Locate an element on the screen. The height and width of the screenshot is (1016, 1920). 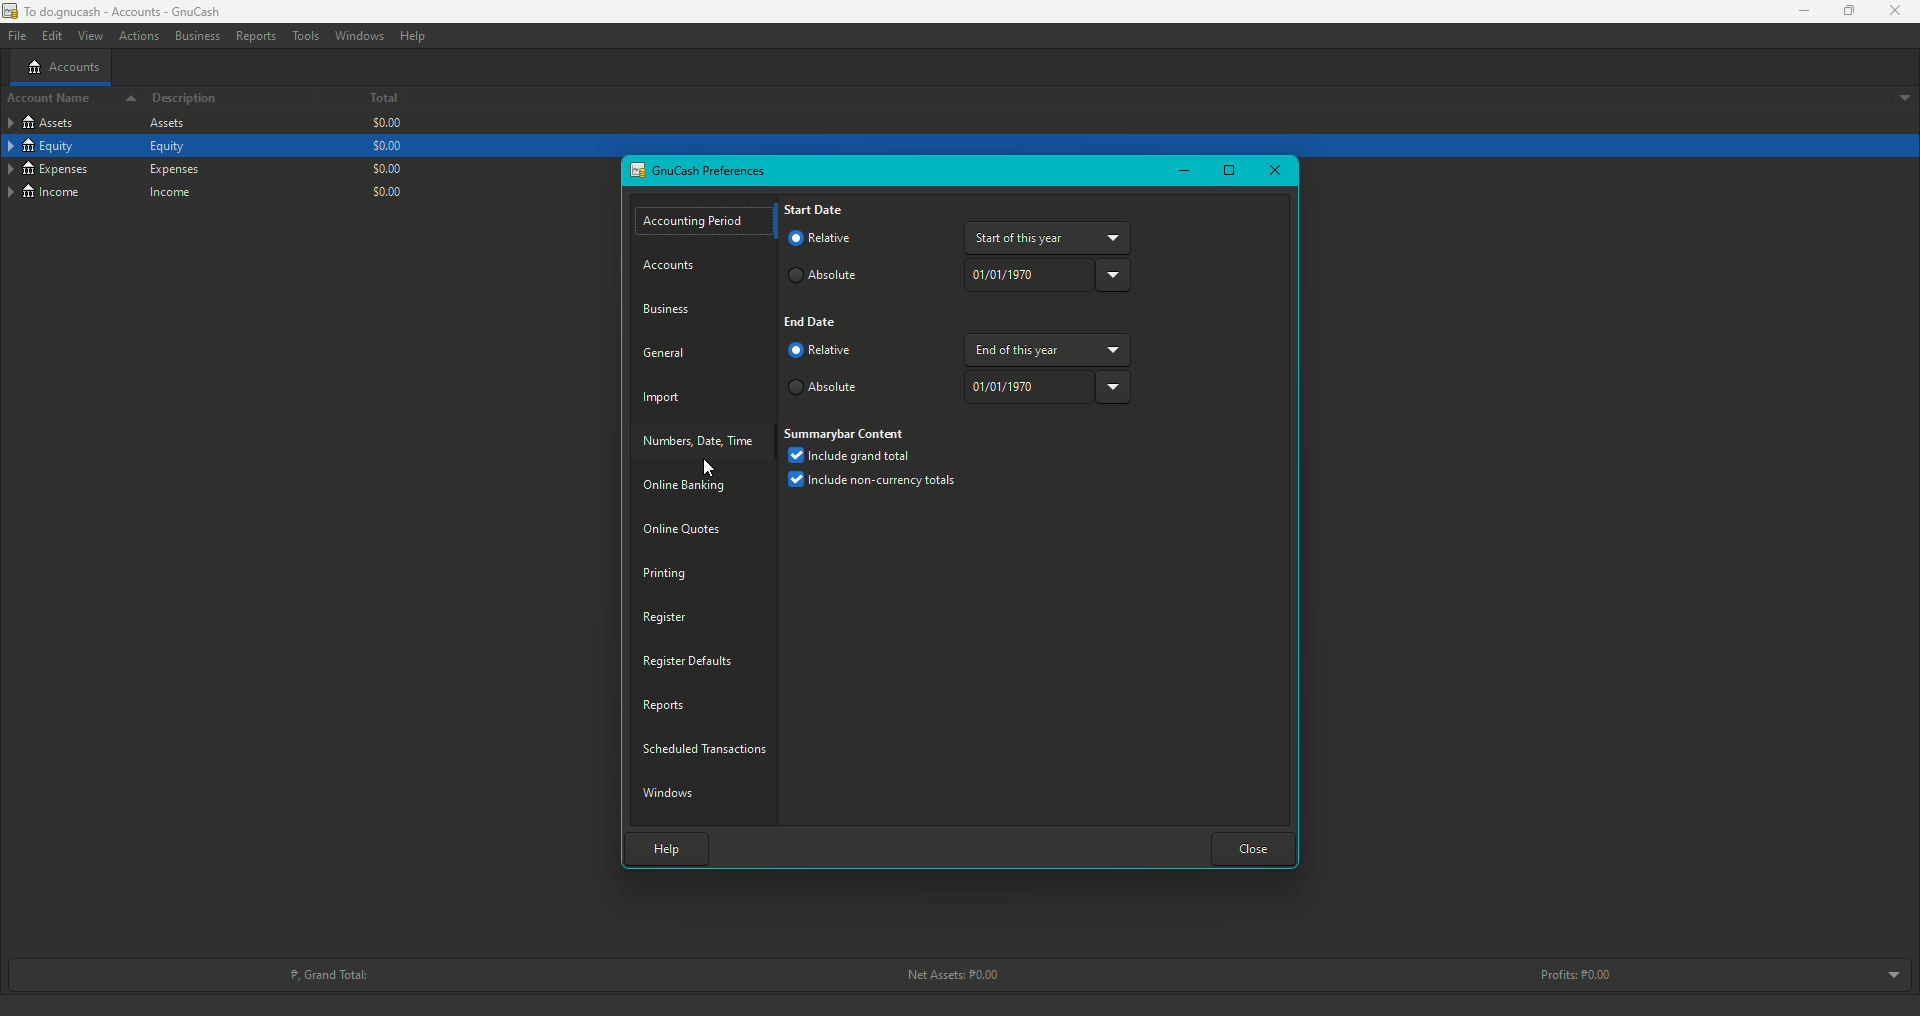
Close is located at coordinates (1254, 847).